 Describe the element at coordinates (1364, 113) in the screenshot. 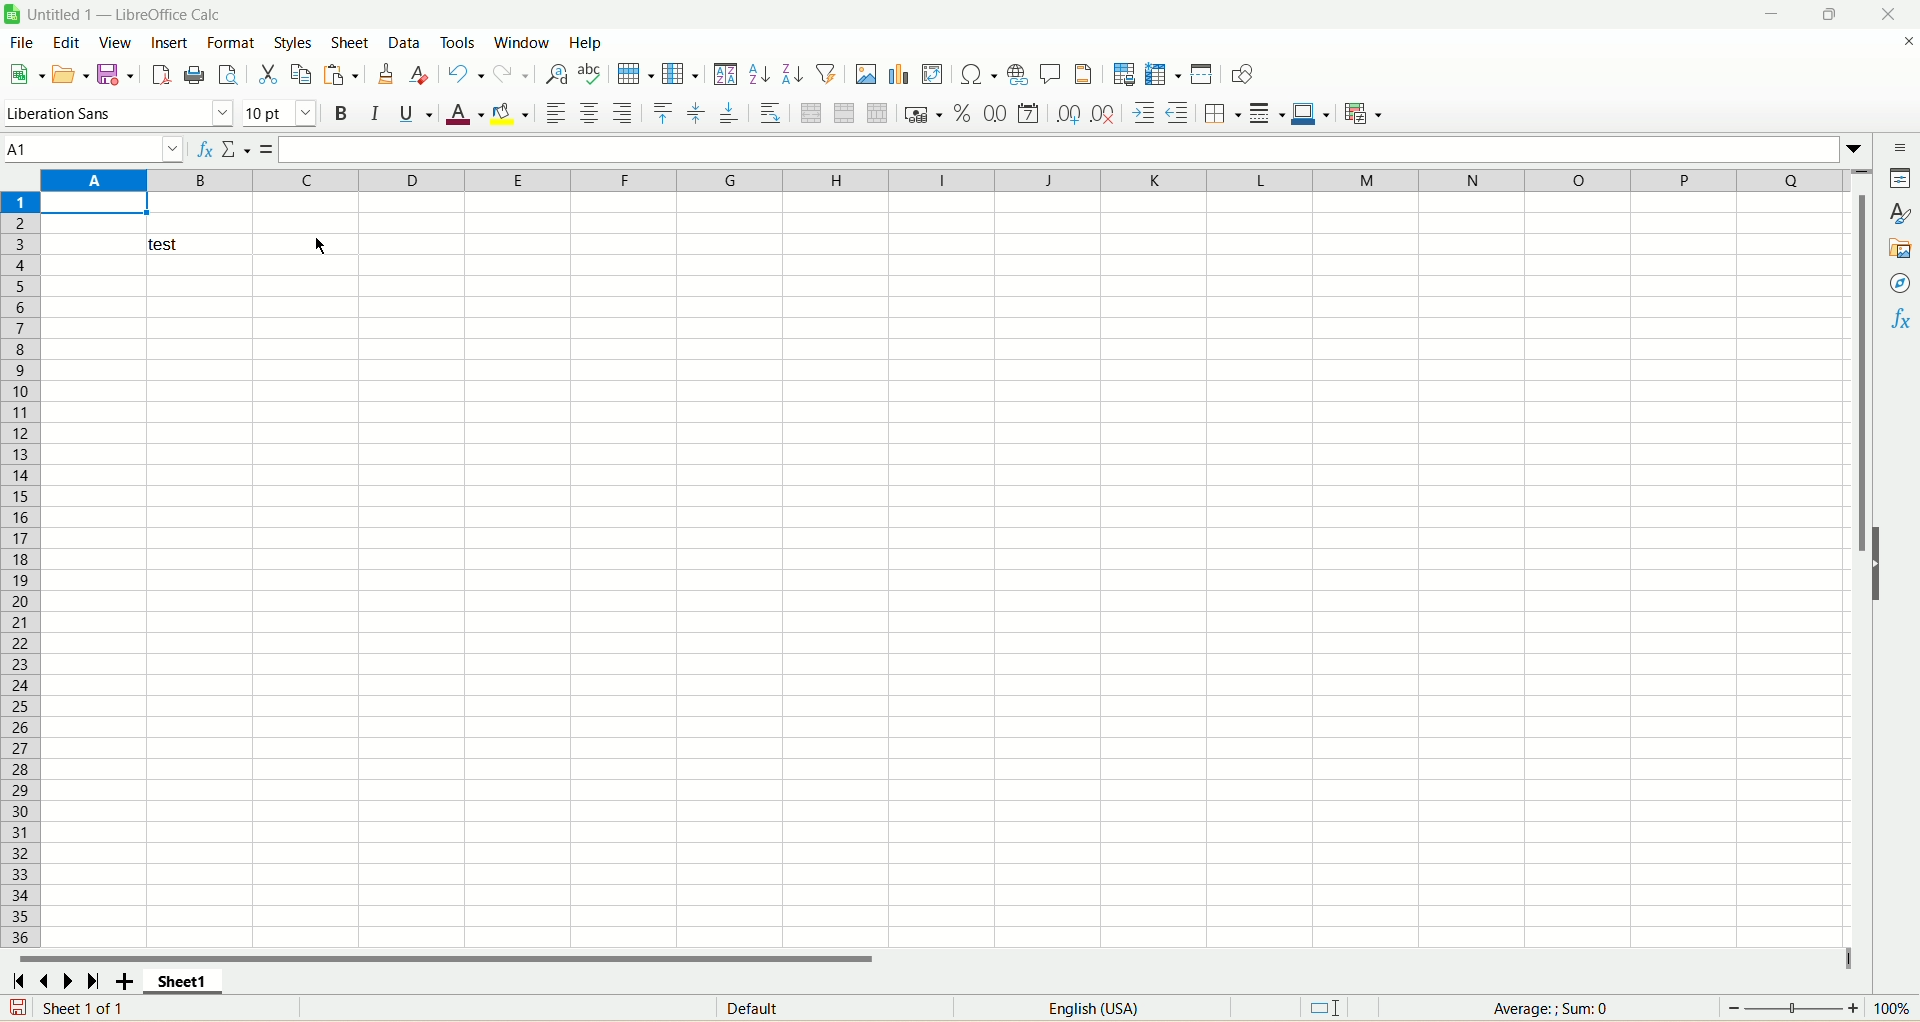

I see `conditional formatting` at that location.